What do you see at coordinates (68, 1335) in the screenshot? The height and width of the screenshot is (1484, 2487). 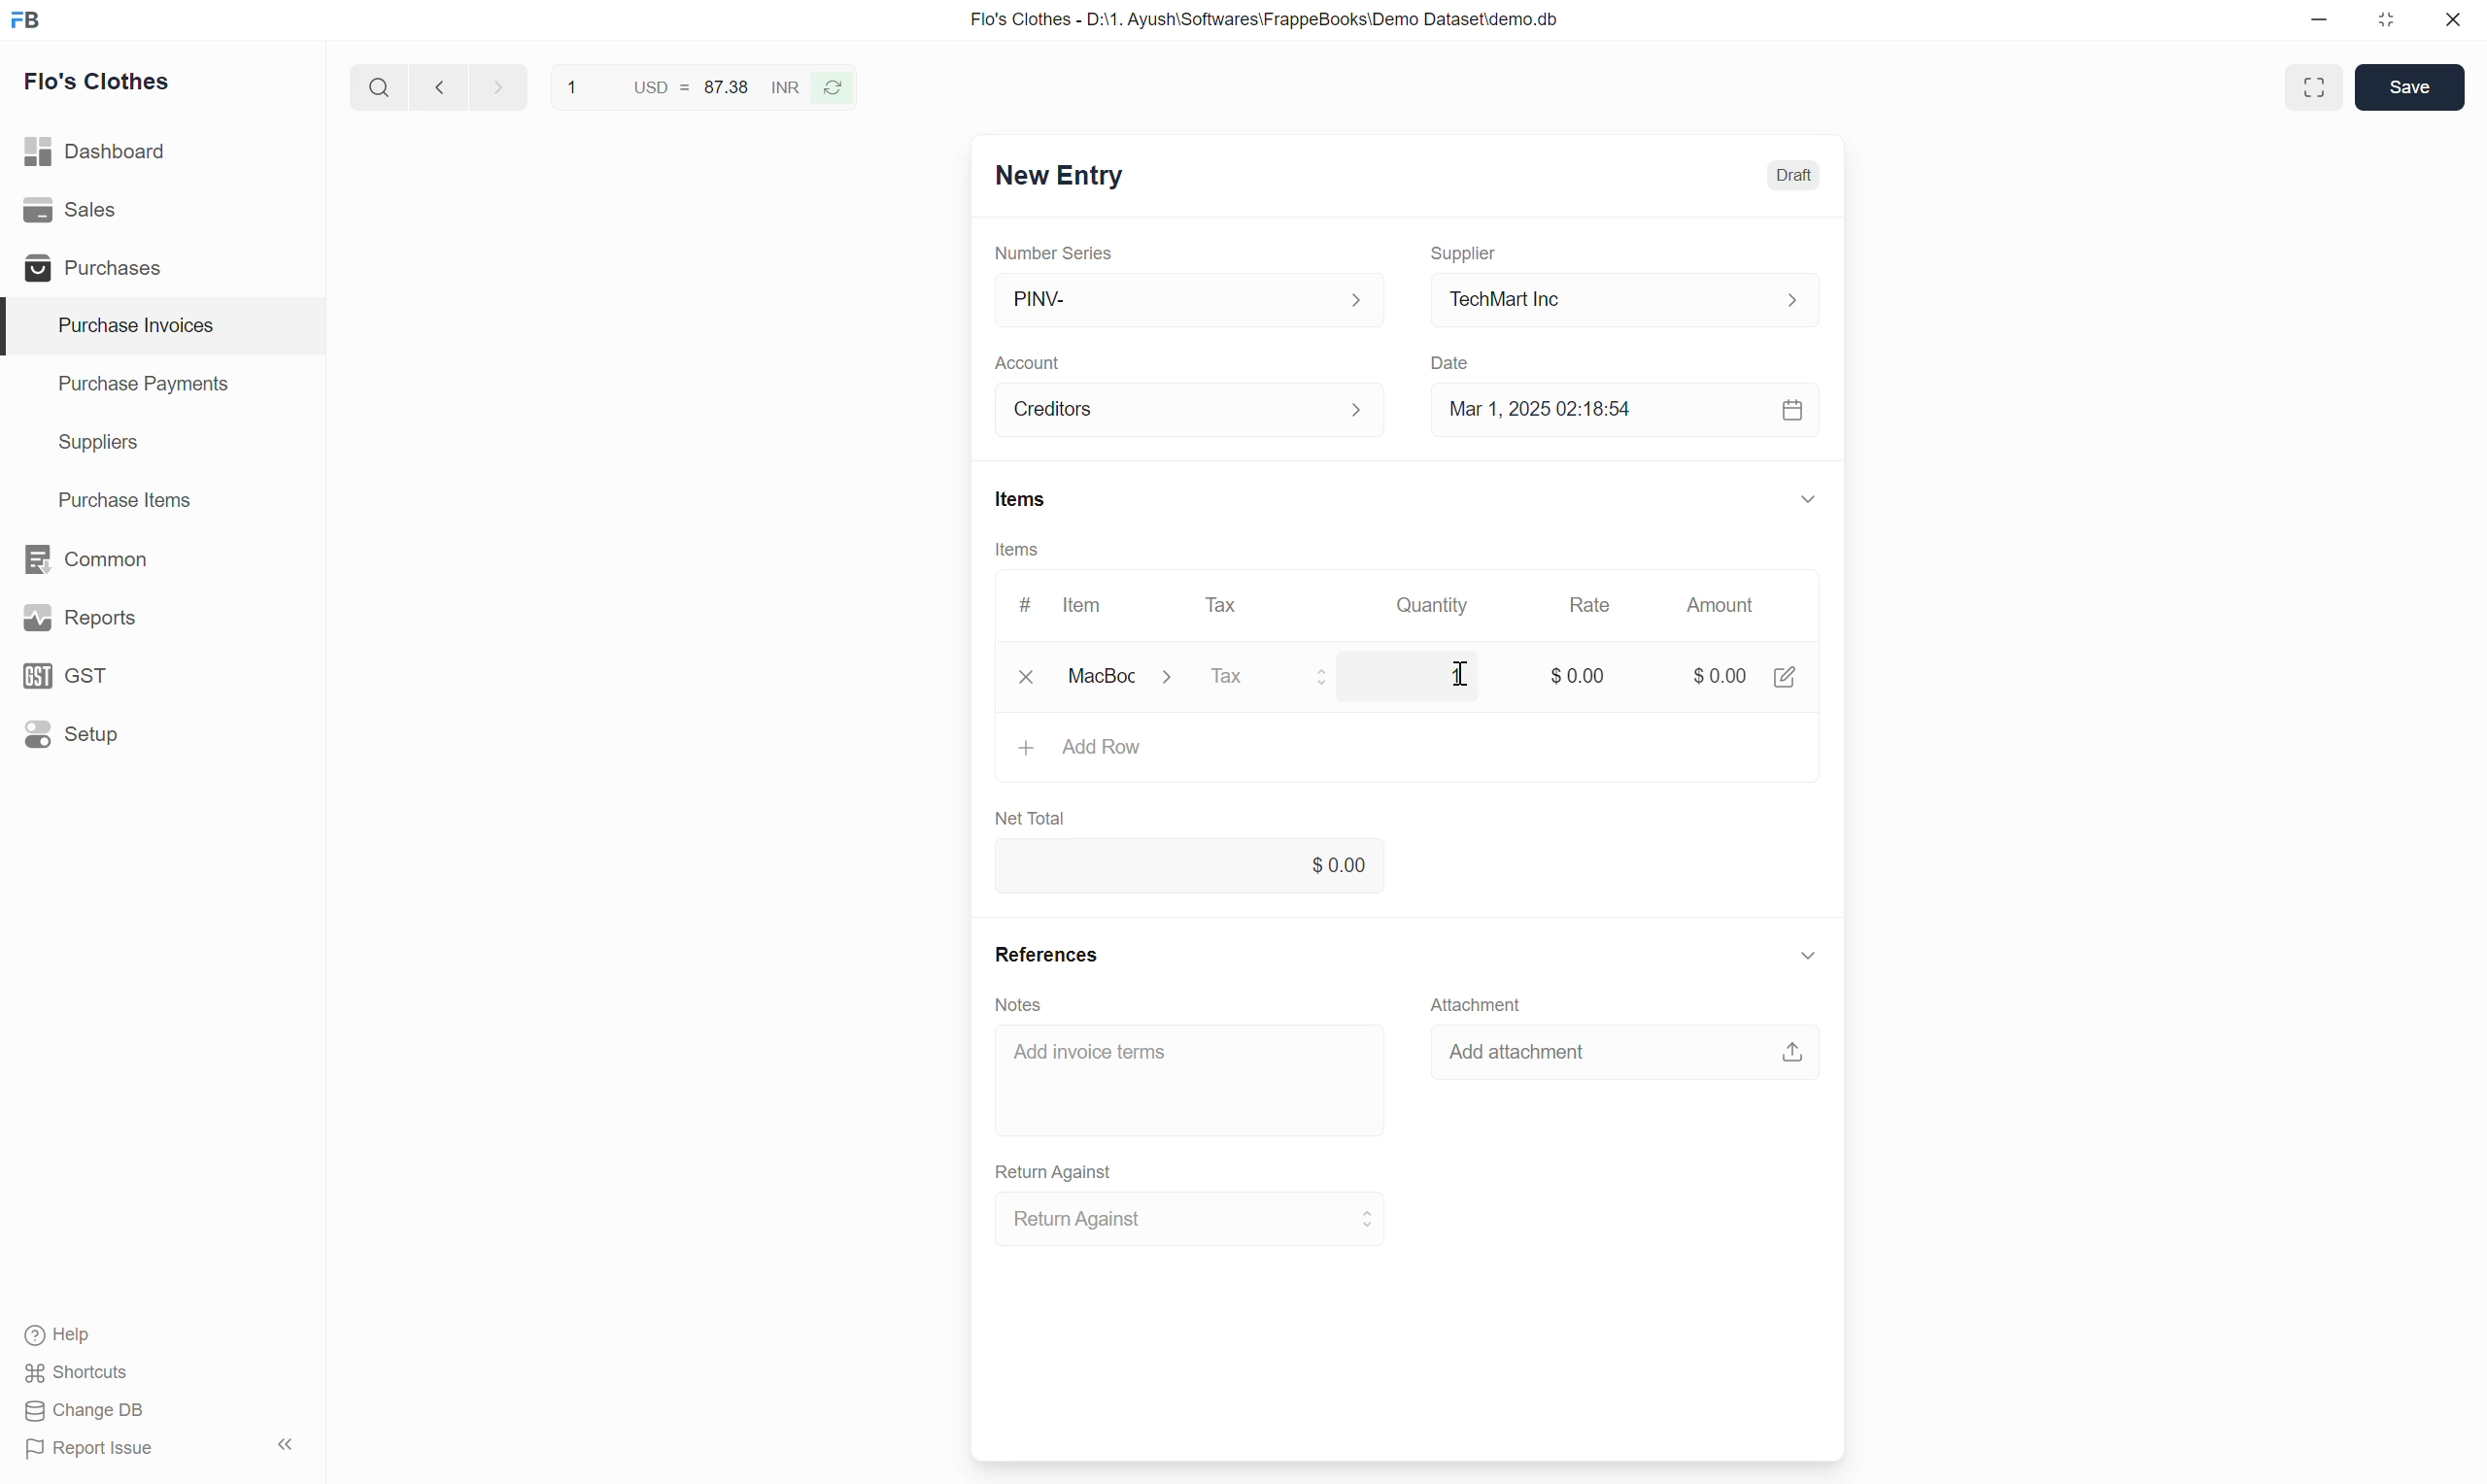 I see `Help` at bounding box center [68, 1335].